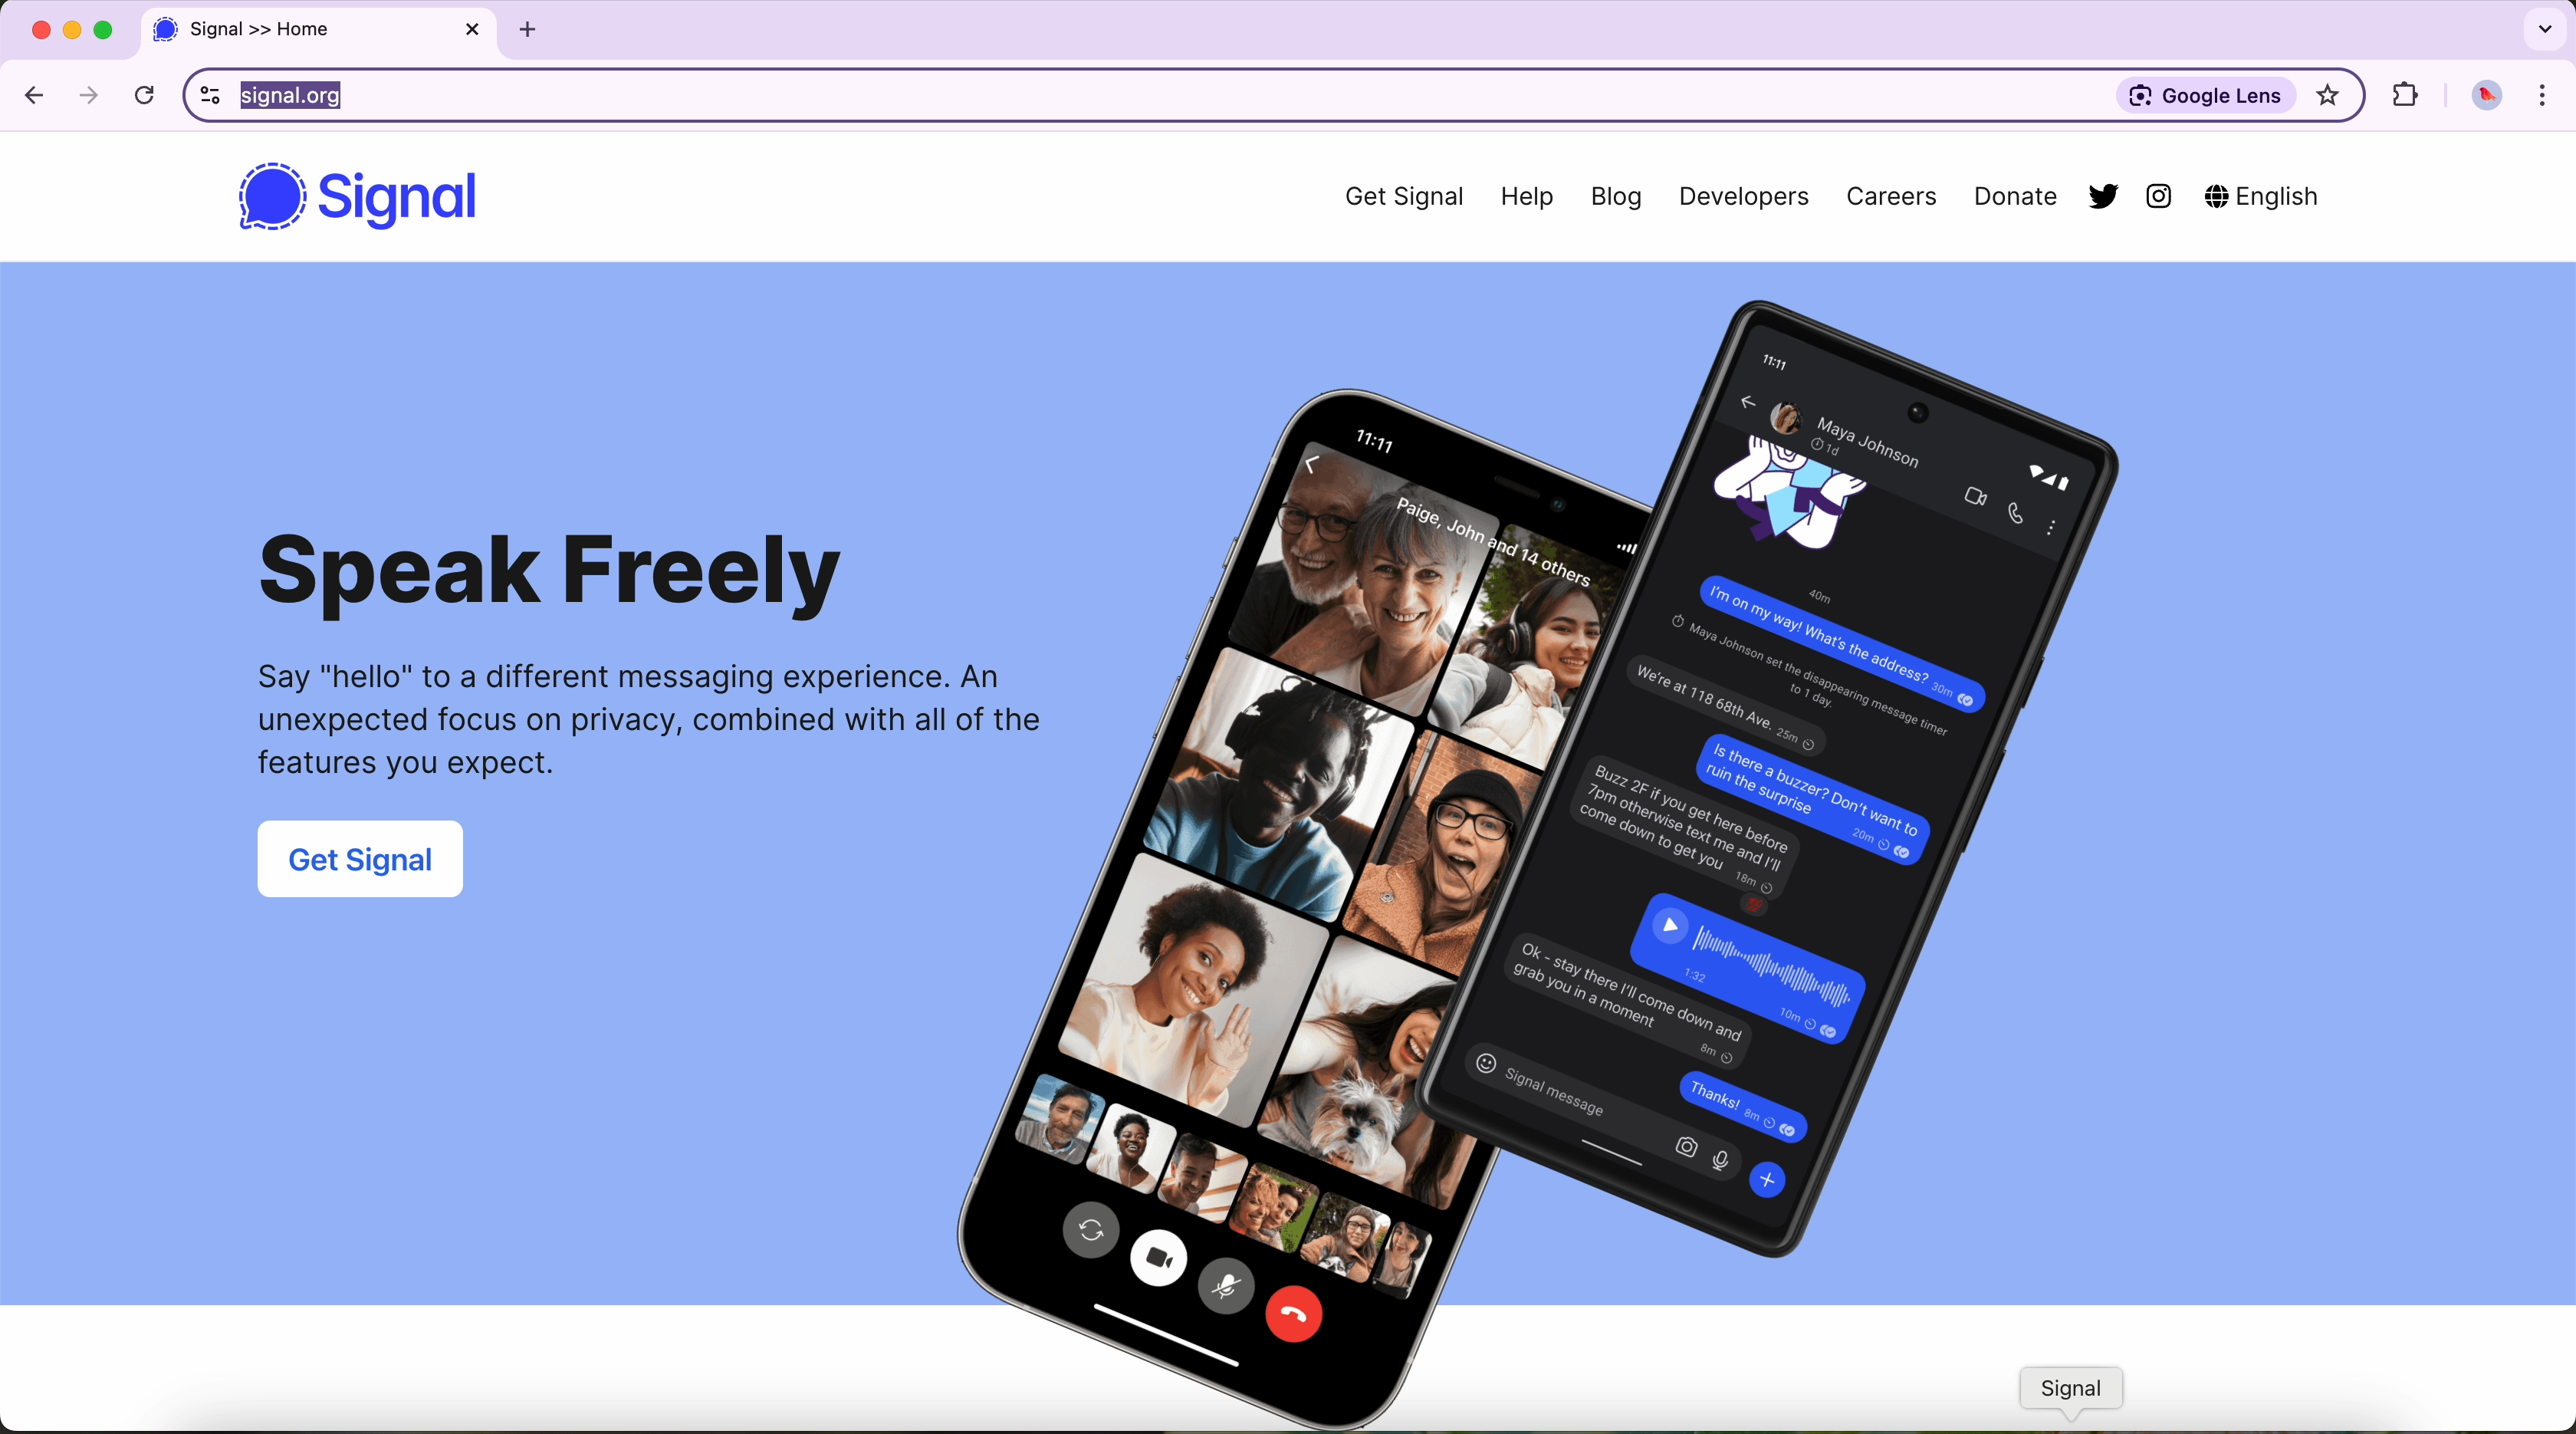  I want to click on Say "hello" to a different messaging experience. An
unexpected focus on privacy, combined with all of the
features you expect., so click(629, 727).